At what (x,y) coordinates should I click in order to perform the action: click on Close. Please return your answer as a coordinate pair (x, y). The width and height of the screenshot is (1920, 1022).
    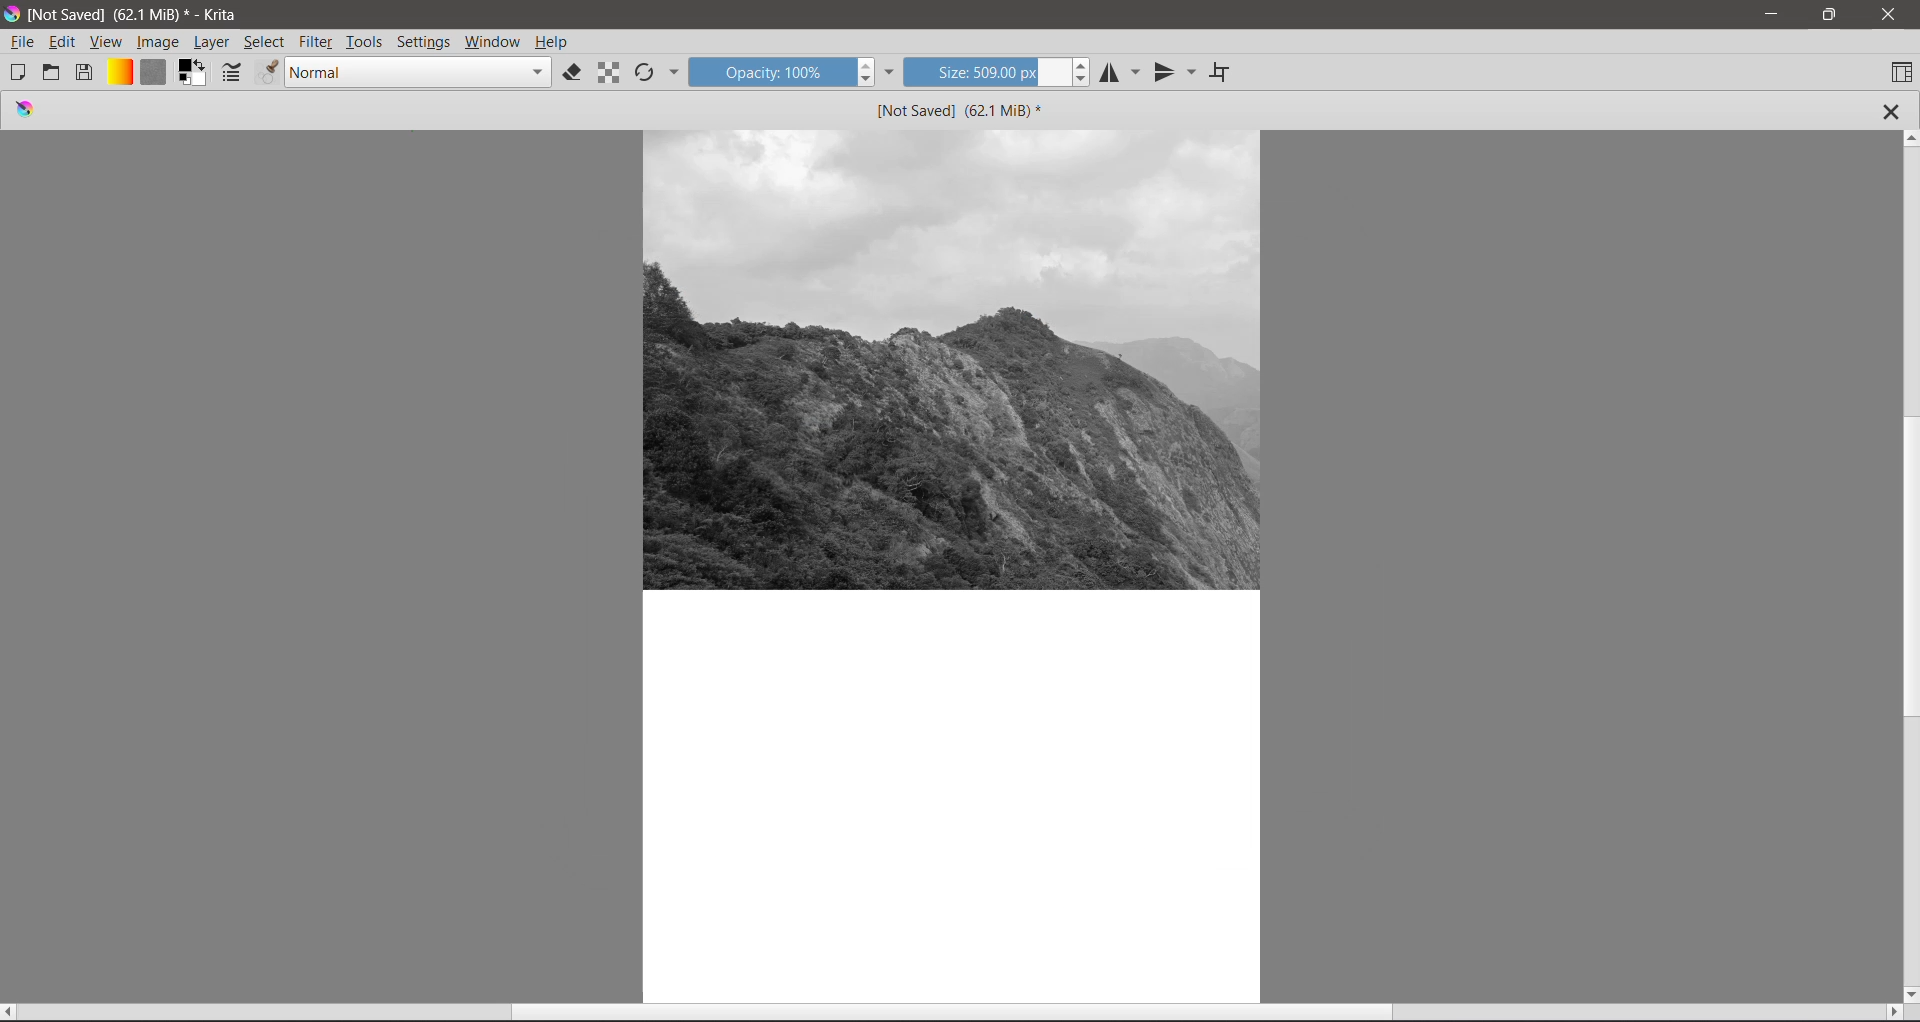
    Looking at the image, I should click on (1891, 15).